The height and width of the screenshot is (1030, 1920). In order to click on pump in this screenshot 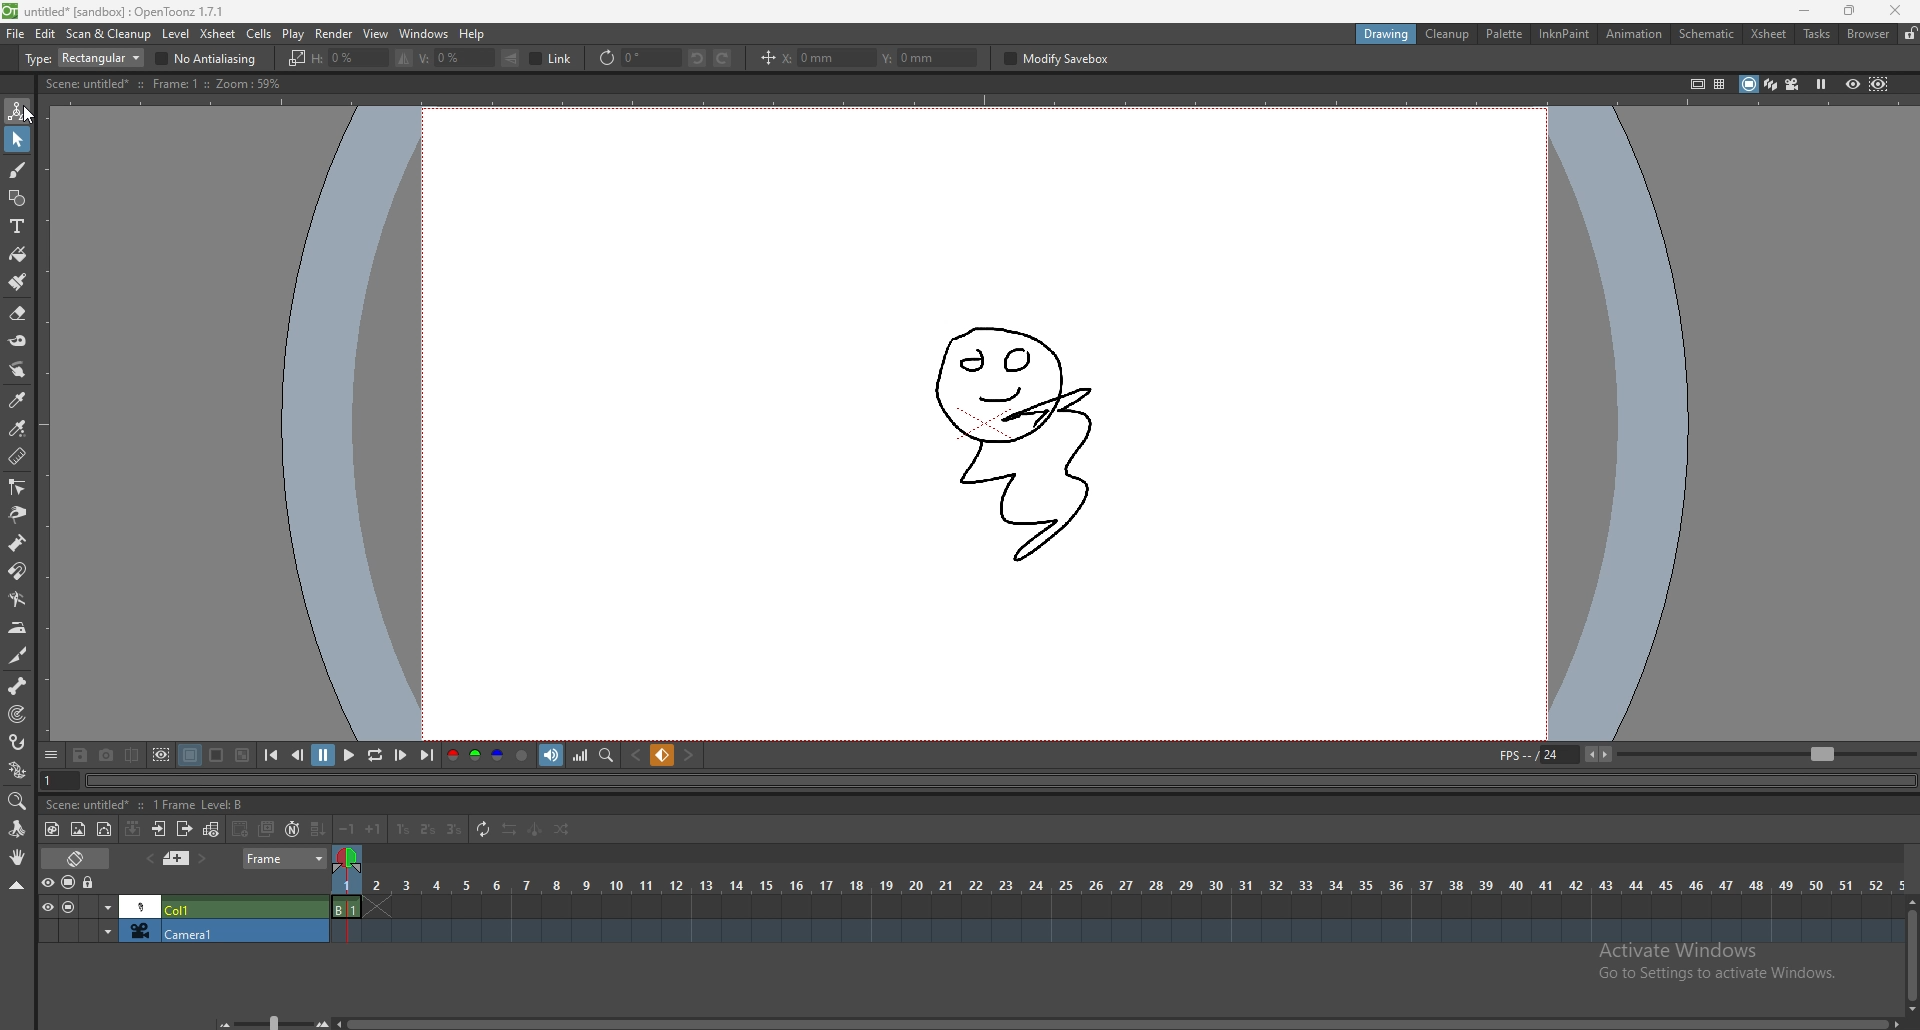, I will do `click(17, 543)`.